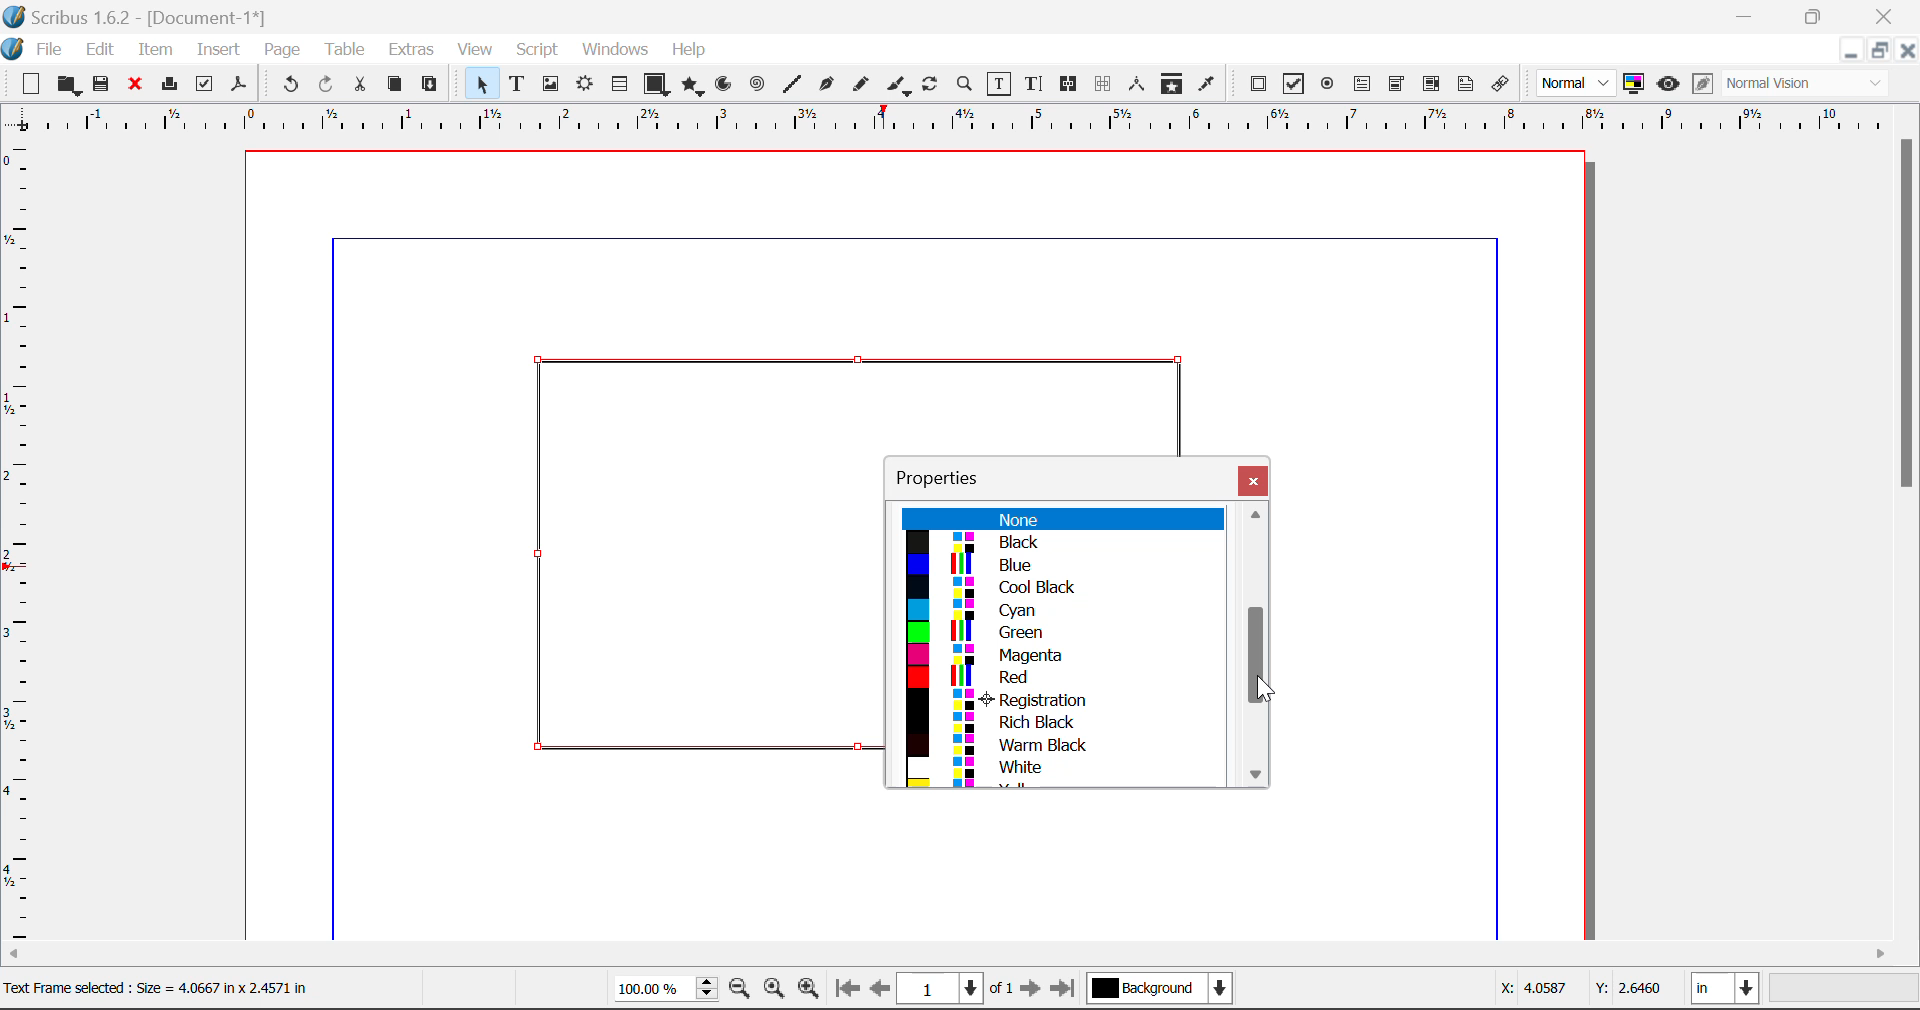 The width and height of the screenshot is (1920, 1010). I want to click on Preview Mode, so click(1577, 84).